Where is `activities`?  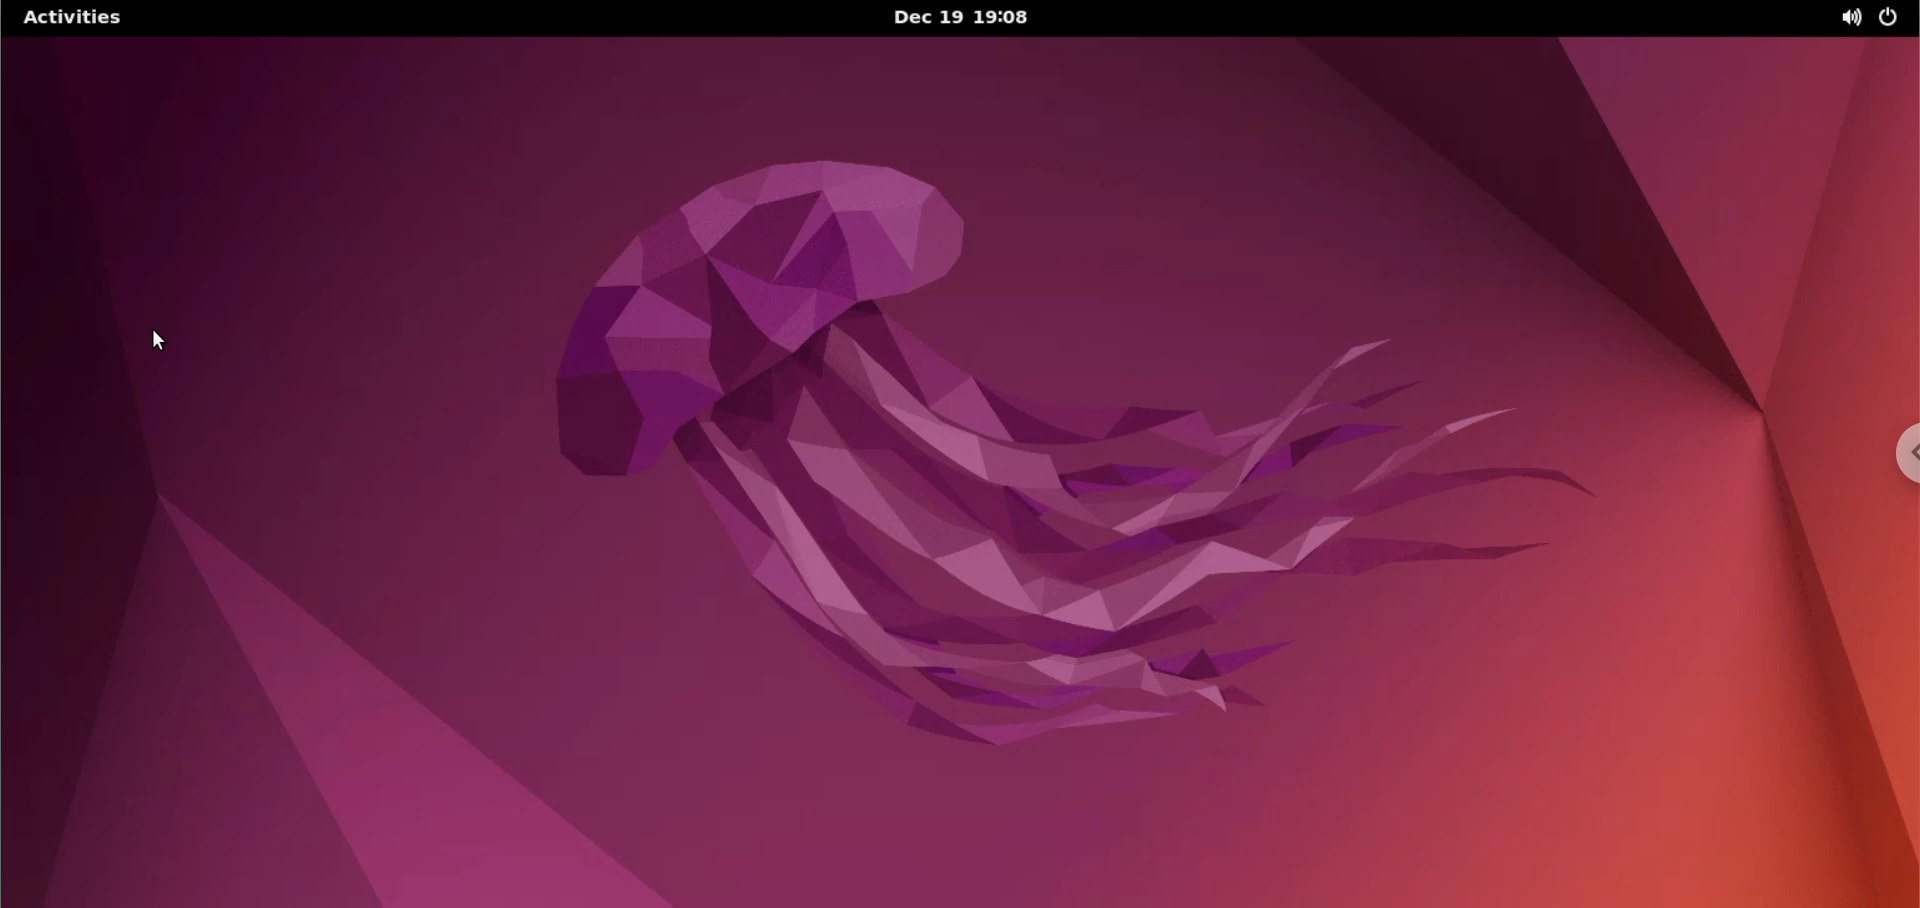
activities is located at coordinates (81, 17).